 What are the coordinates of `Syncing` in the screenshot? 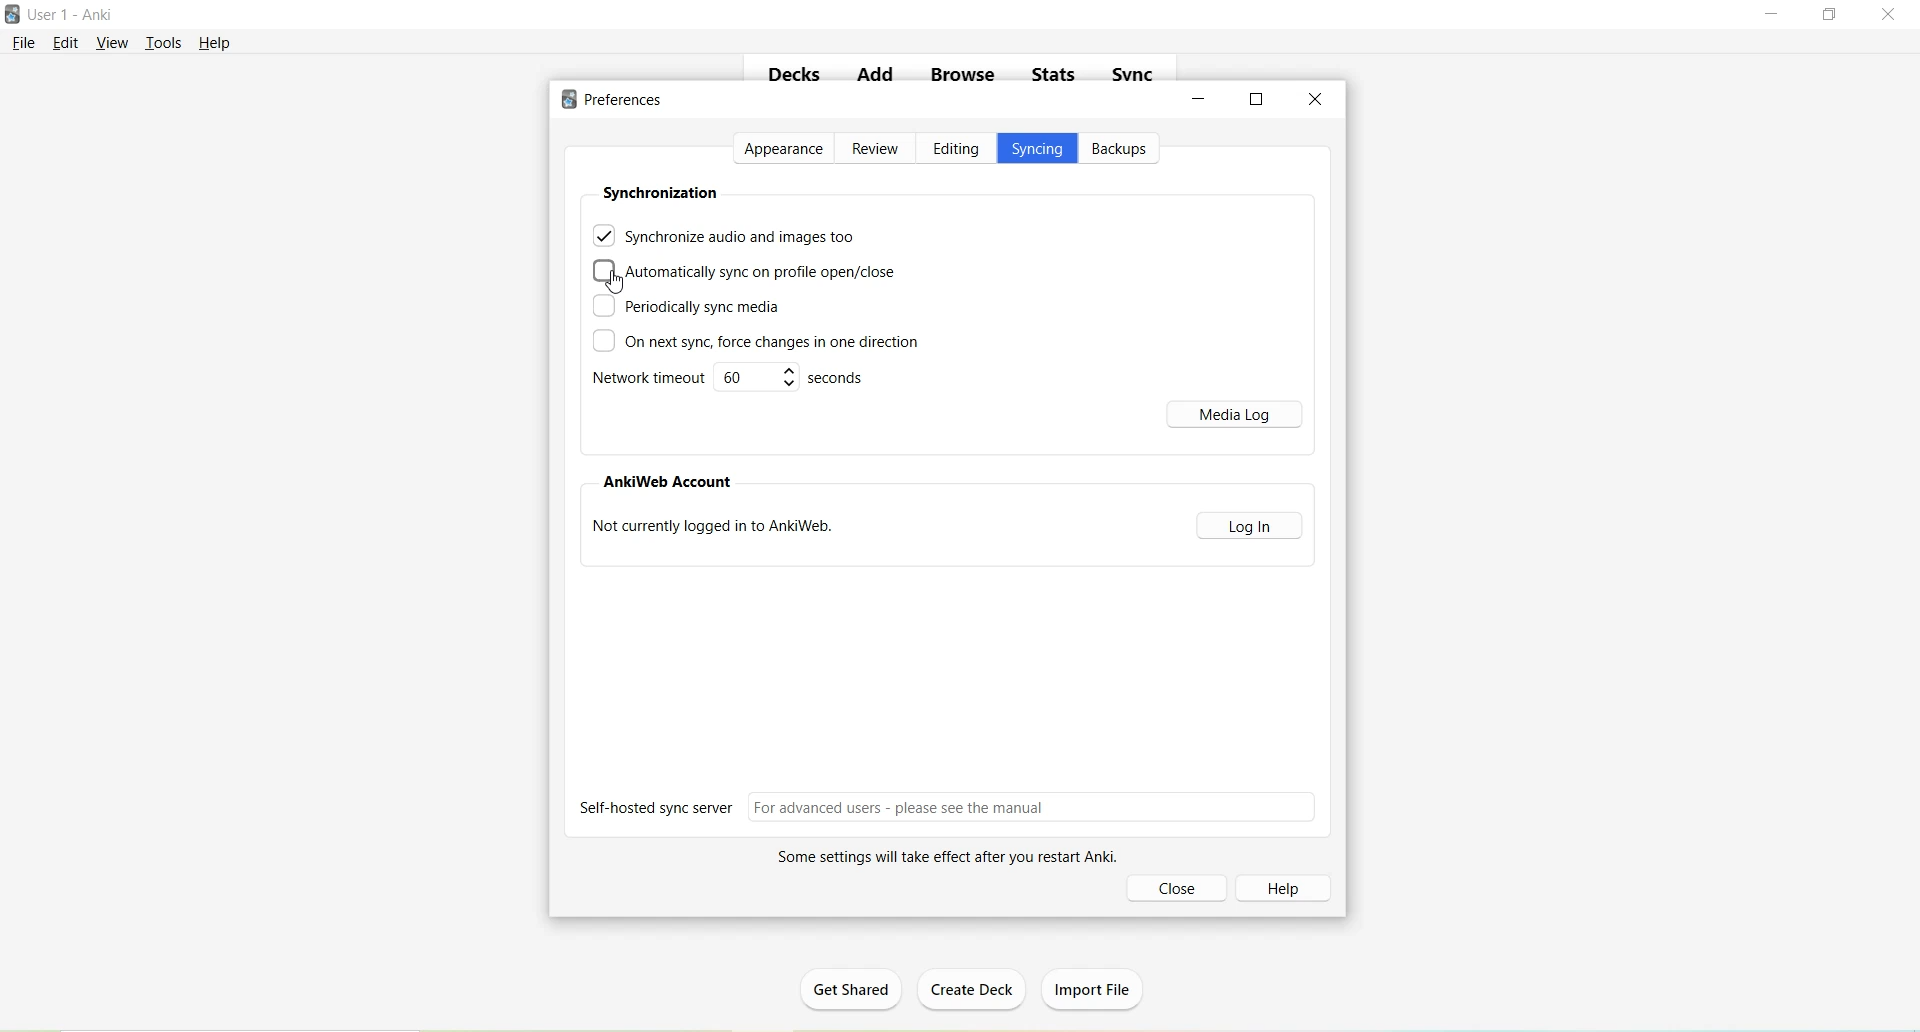 It's located at (1037, 151).